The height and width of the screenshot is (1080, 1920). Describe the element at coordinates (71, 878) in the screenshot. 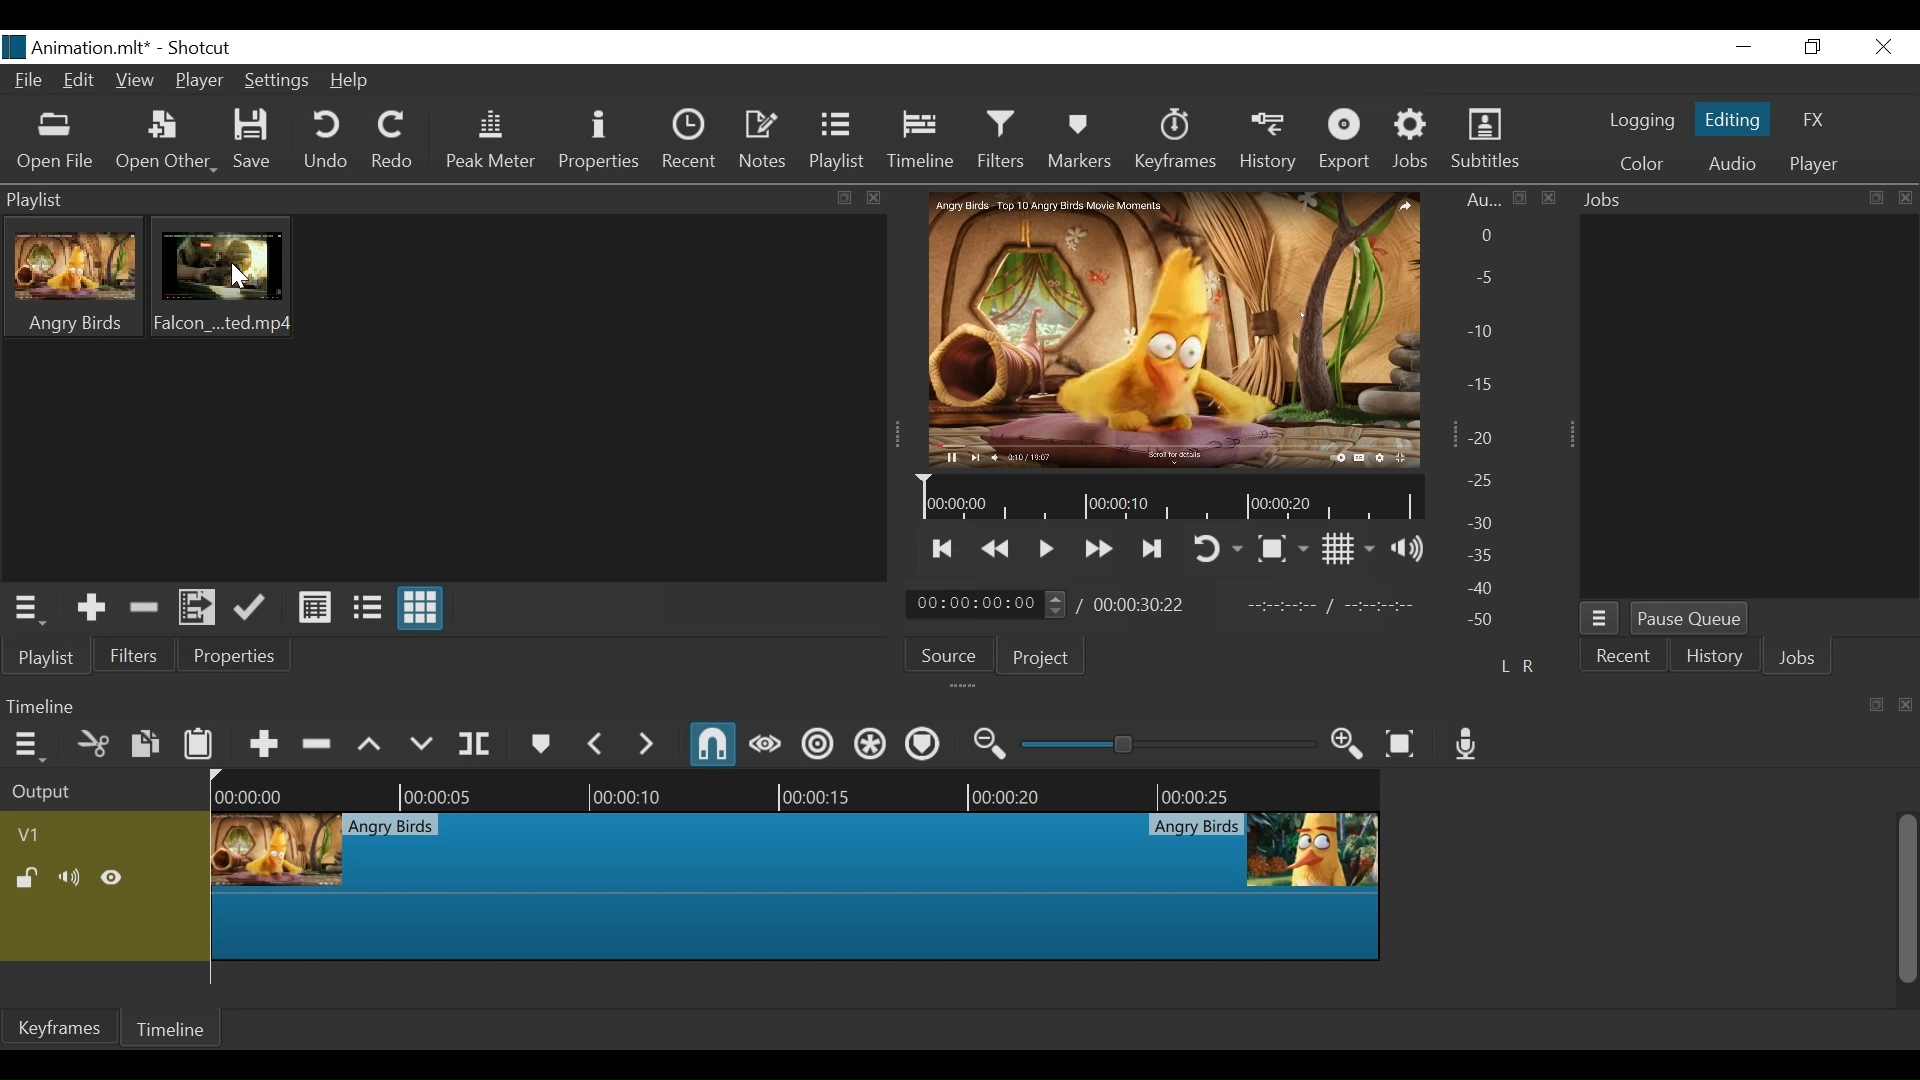

I see `Mute` at that location.